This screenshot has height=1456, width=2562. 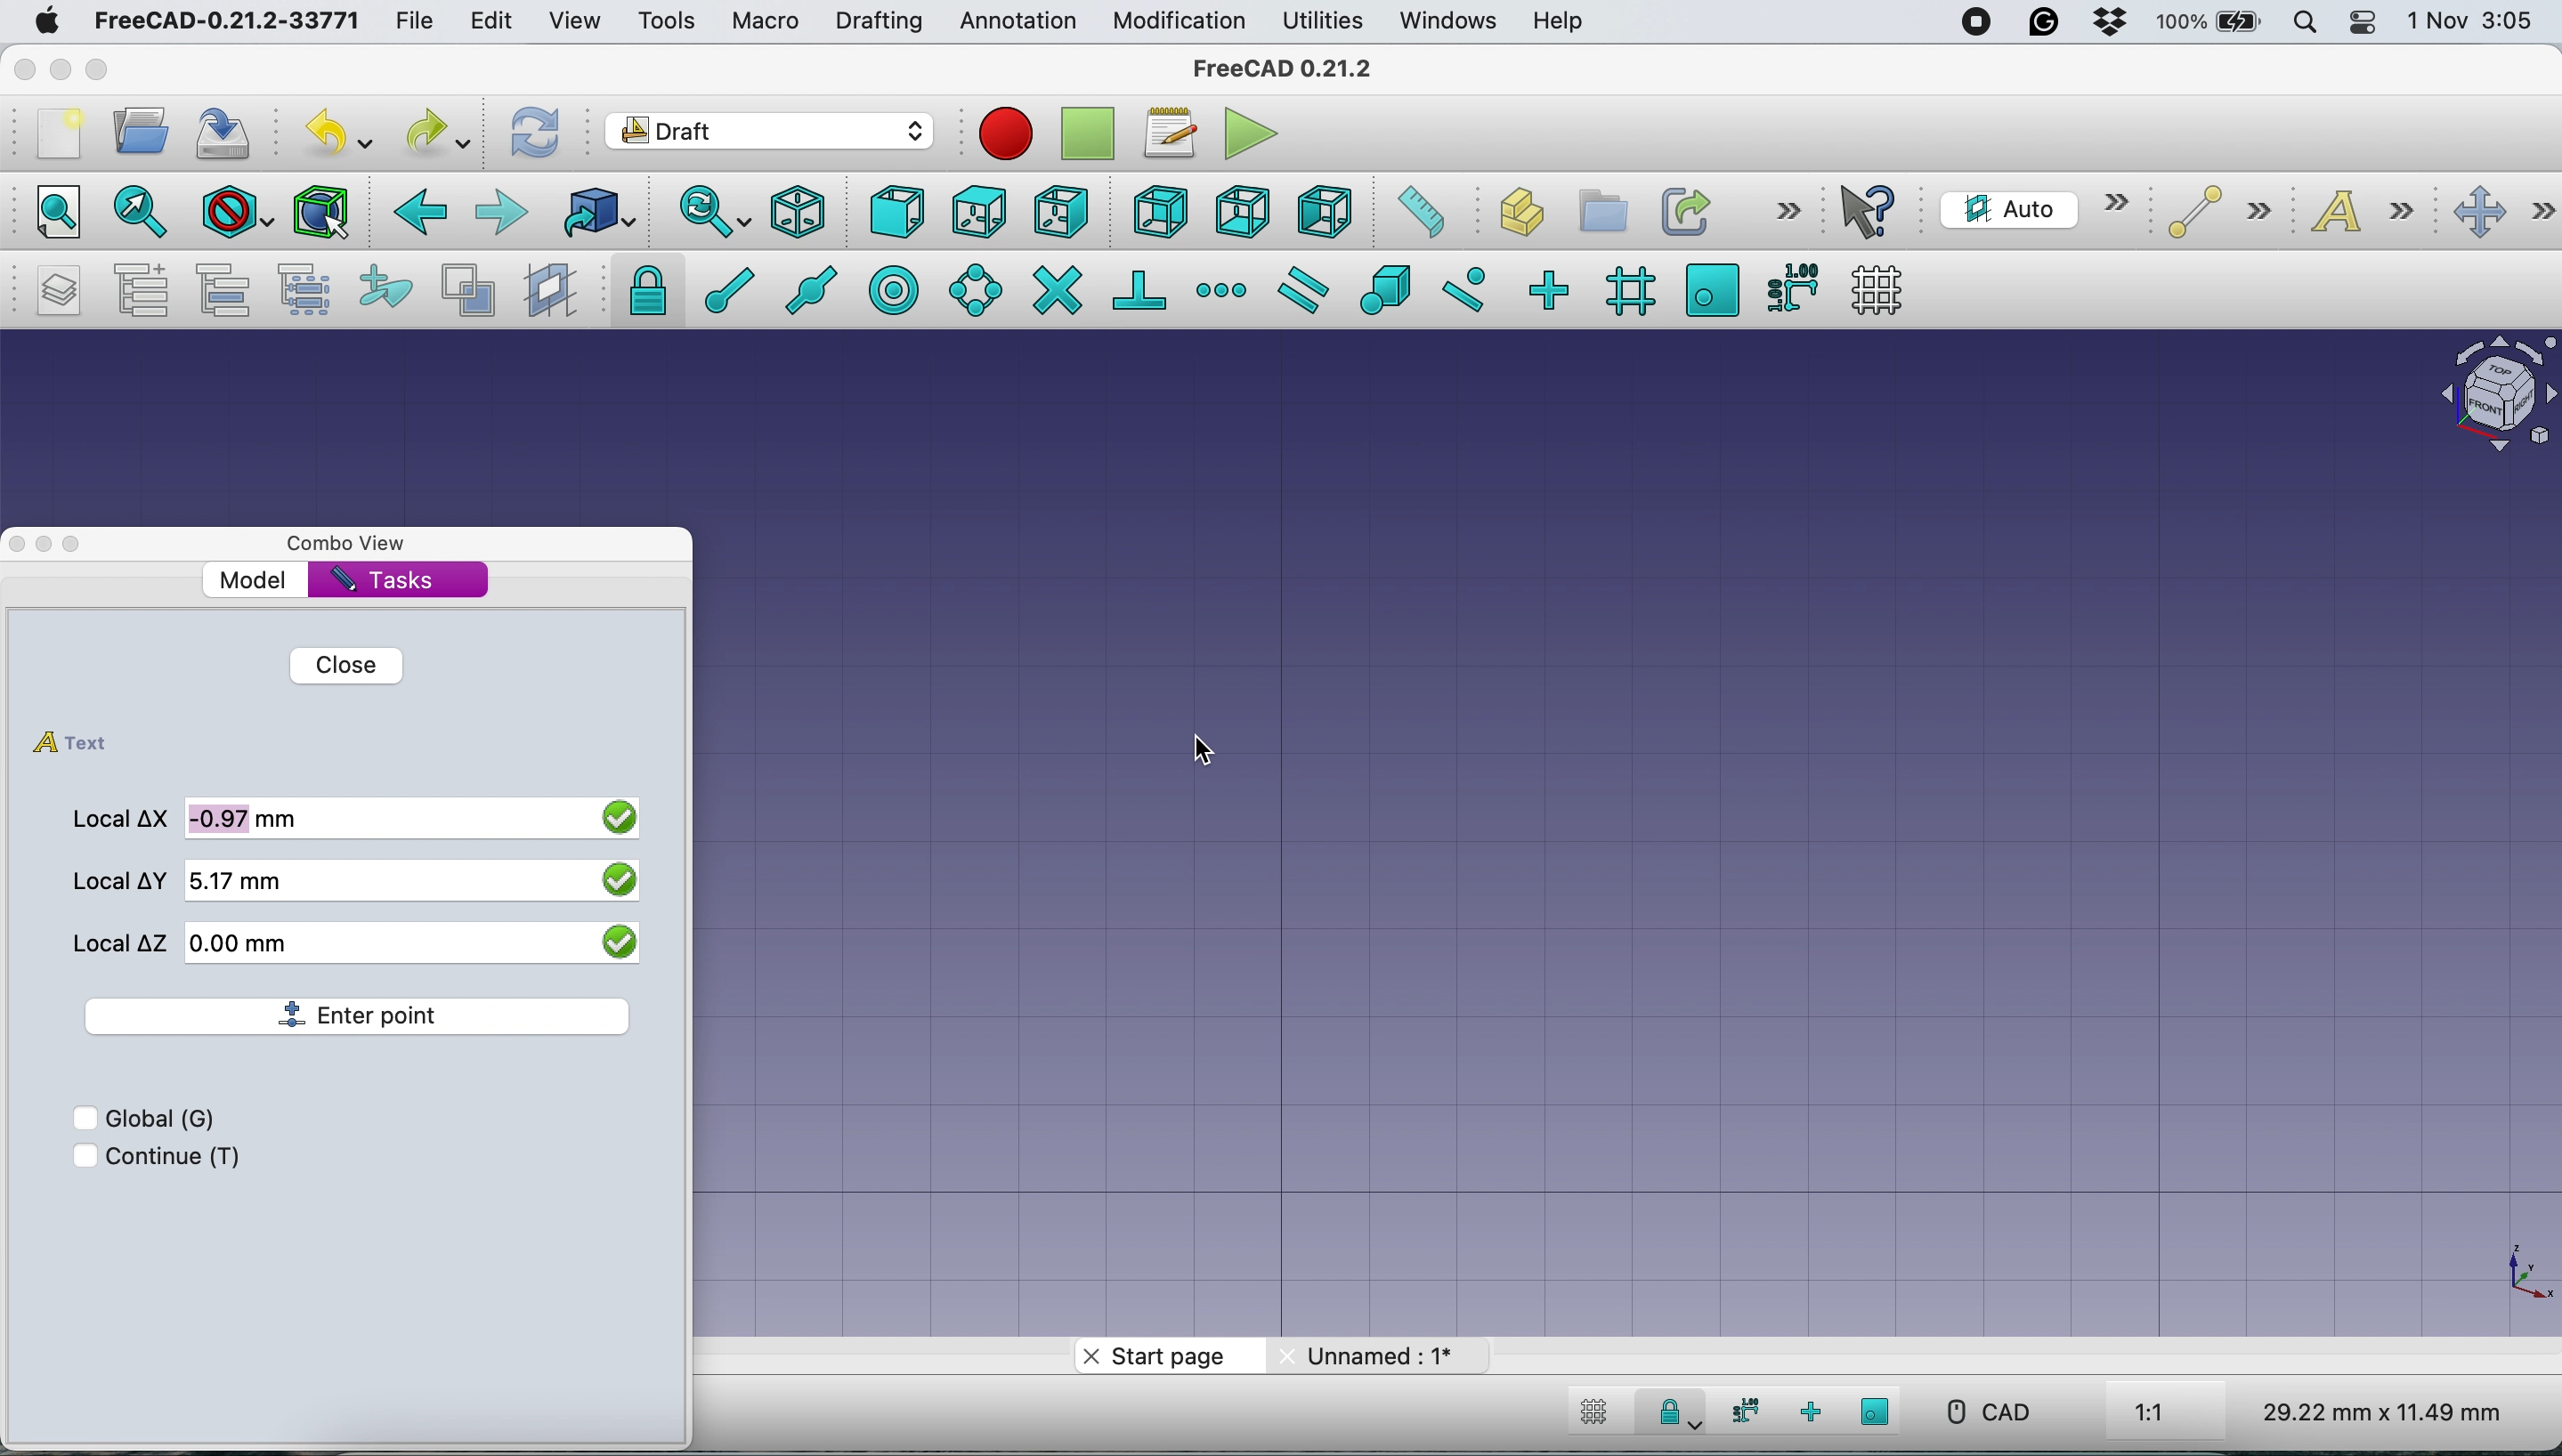 I want to click on add a new named group, so click(x=137, y=292).